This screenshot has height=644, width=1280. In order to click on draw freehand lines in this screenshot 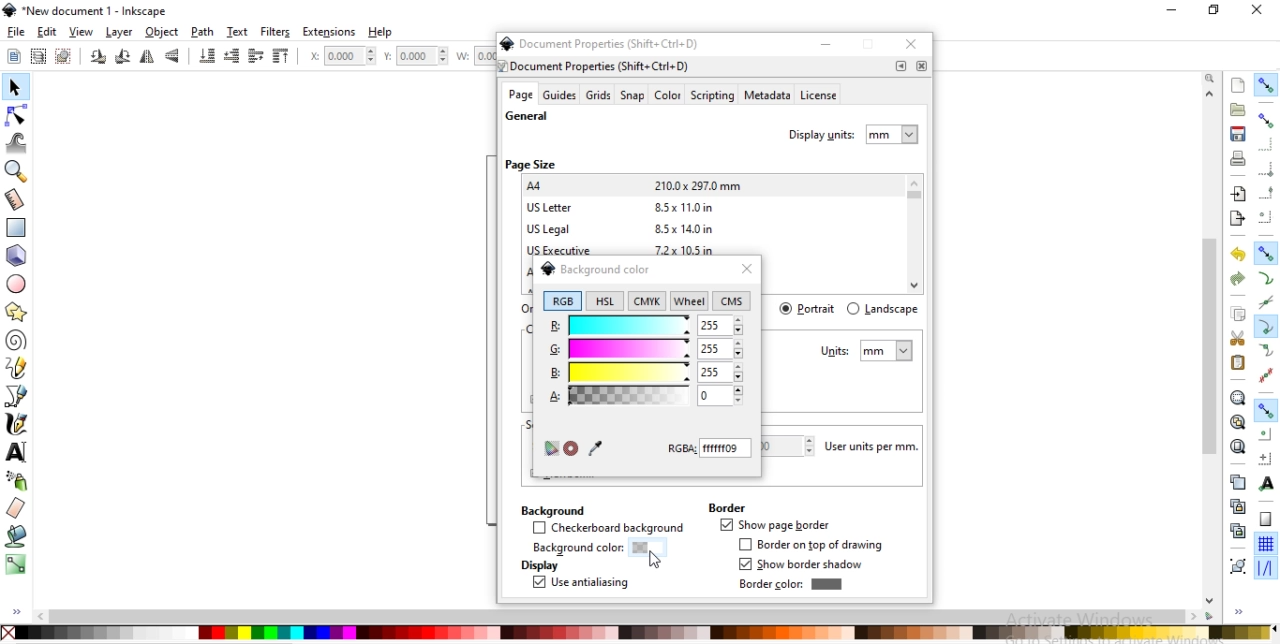, I will do `click(16, 368)`.